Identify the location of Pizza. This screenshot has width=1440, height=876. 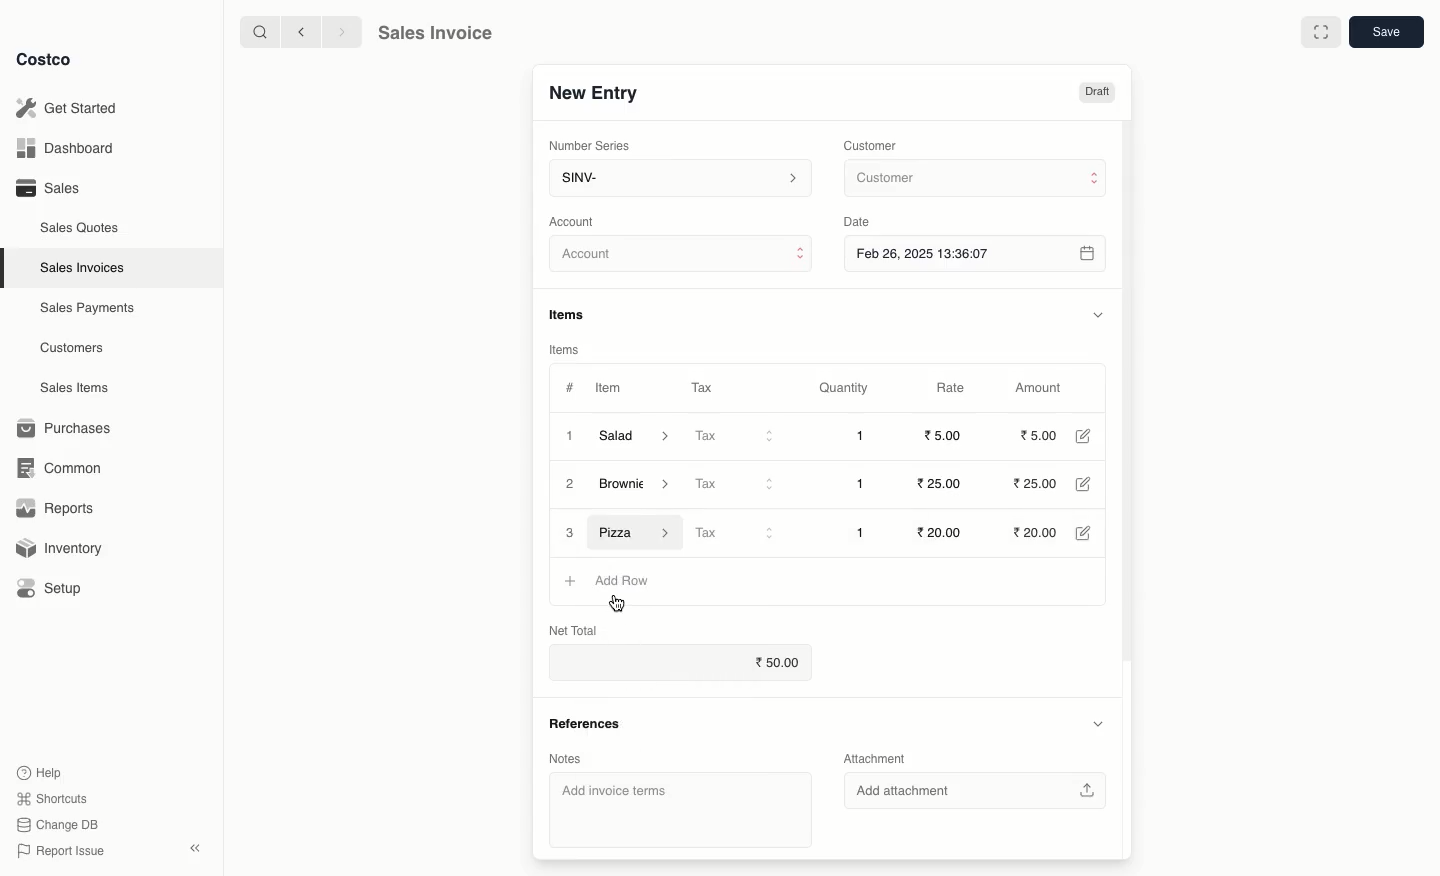
(632, 531).